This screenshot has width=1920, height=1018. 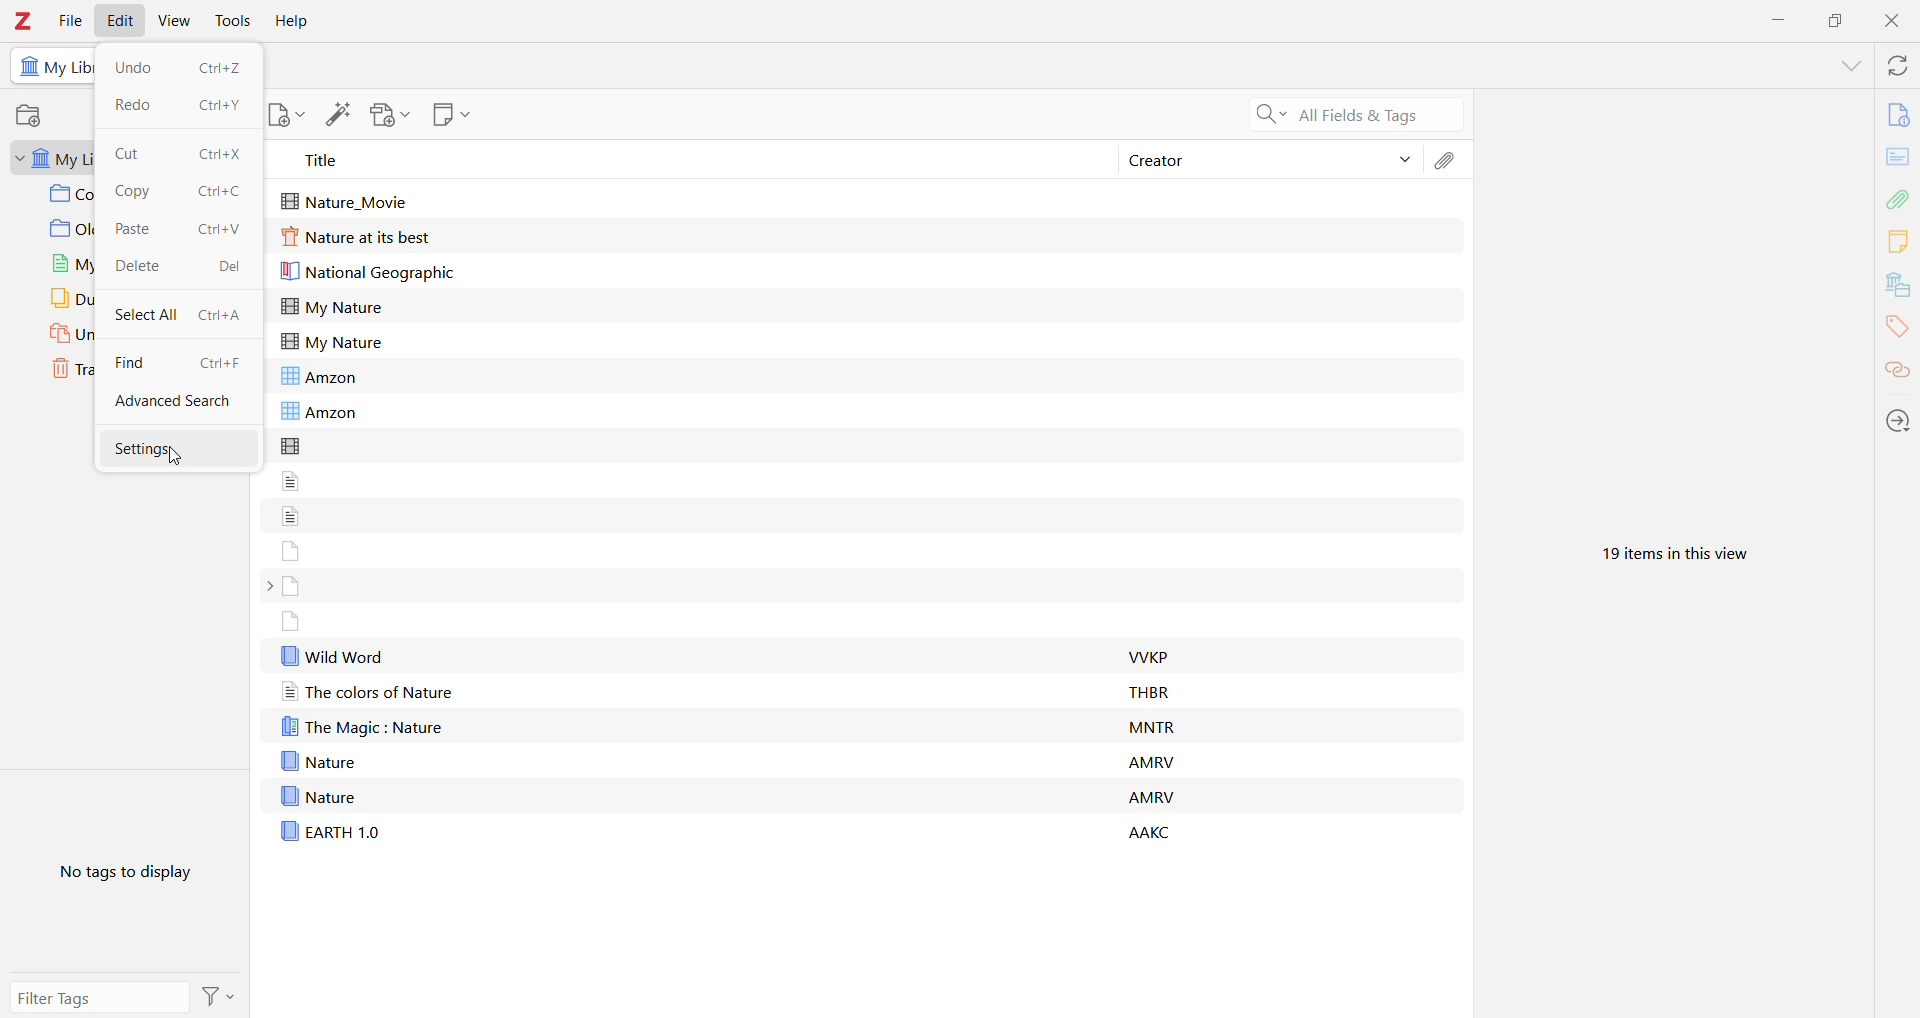 What do you see at coordinates (222, 154) in the screenshot?
I see `Ctrl+X` at bounding box center [222, 154].